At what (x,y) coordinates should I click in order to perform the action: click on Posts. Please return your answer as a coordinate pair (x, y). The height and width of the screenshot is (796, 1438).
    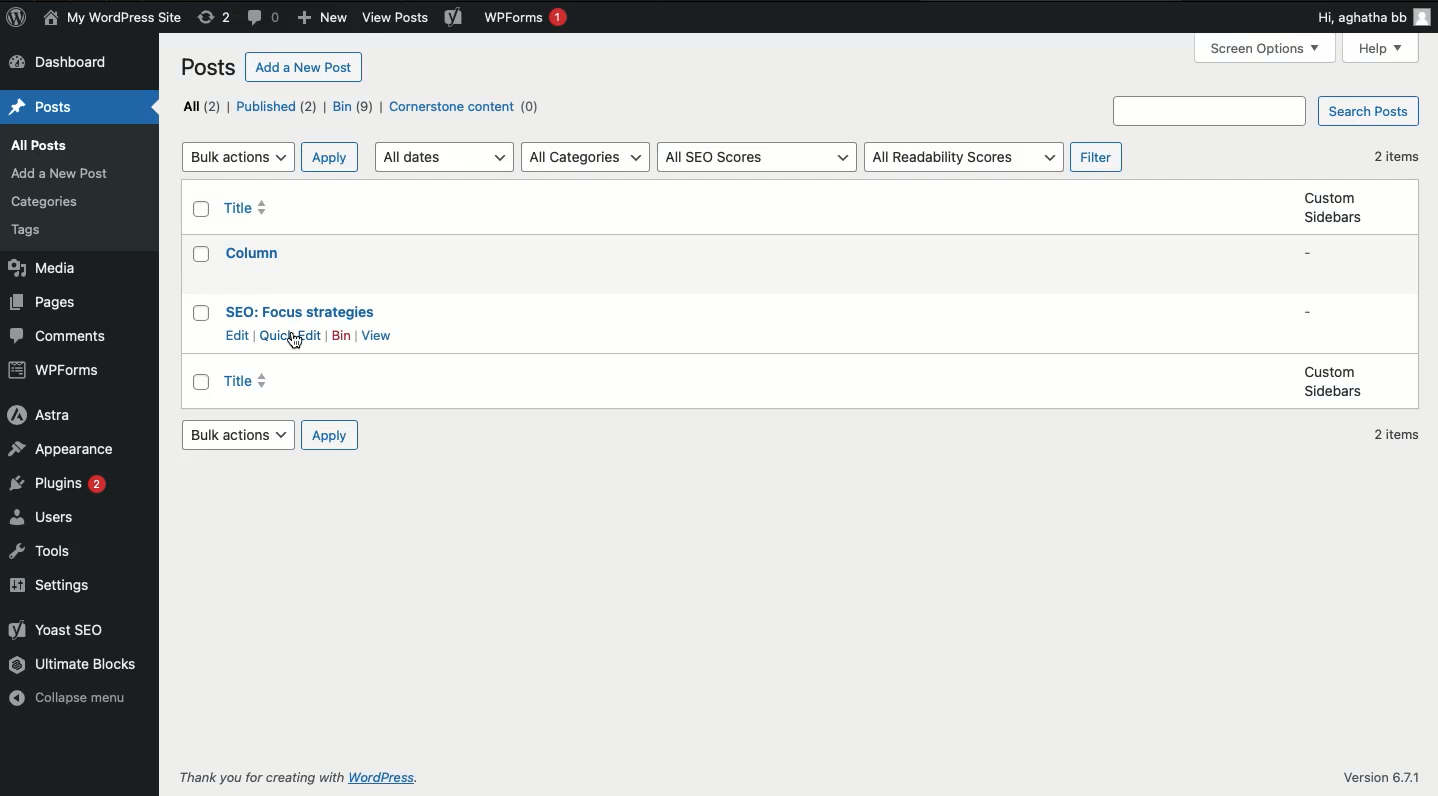
    Looking at the image, I should click on (48, 202).